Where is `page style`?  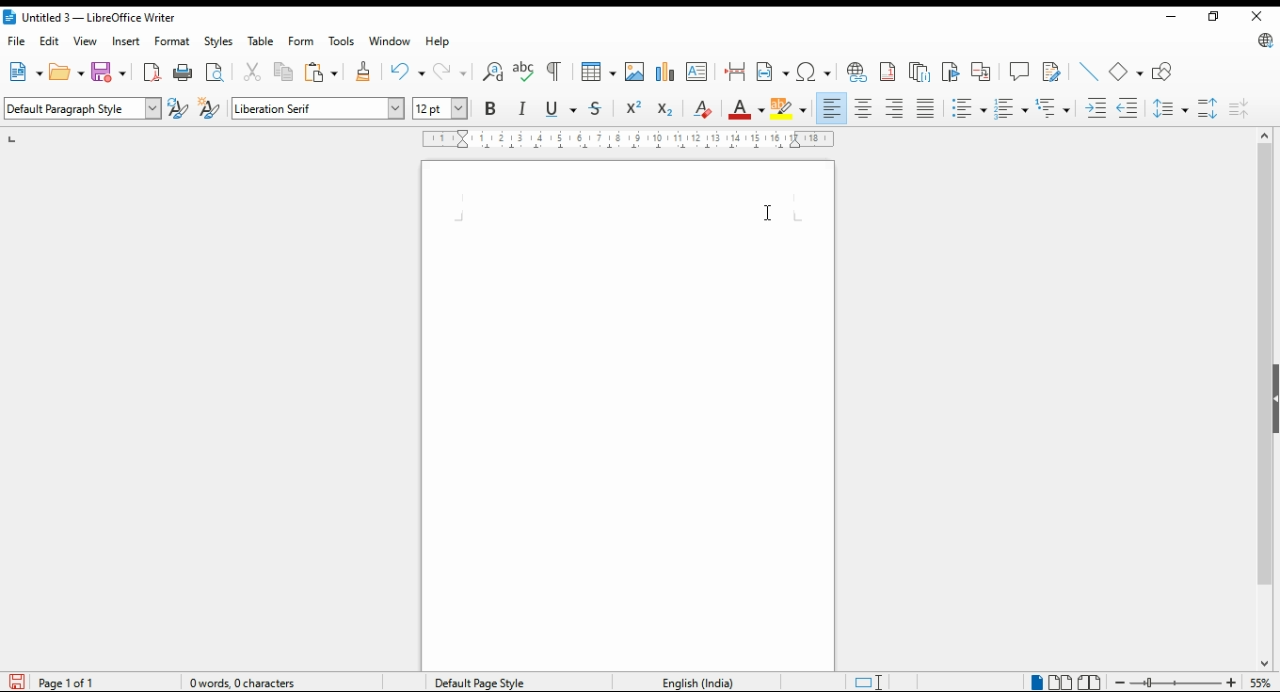 page style is located at coordinates (484, 682).